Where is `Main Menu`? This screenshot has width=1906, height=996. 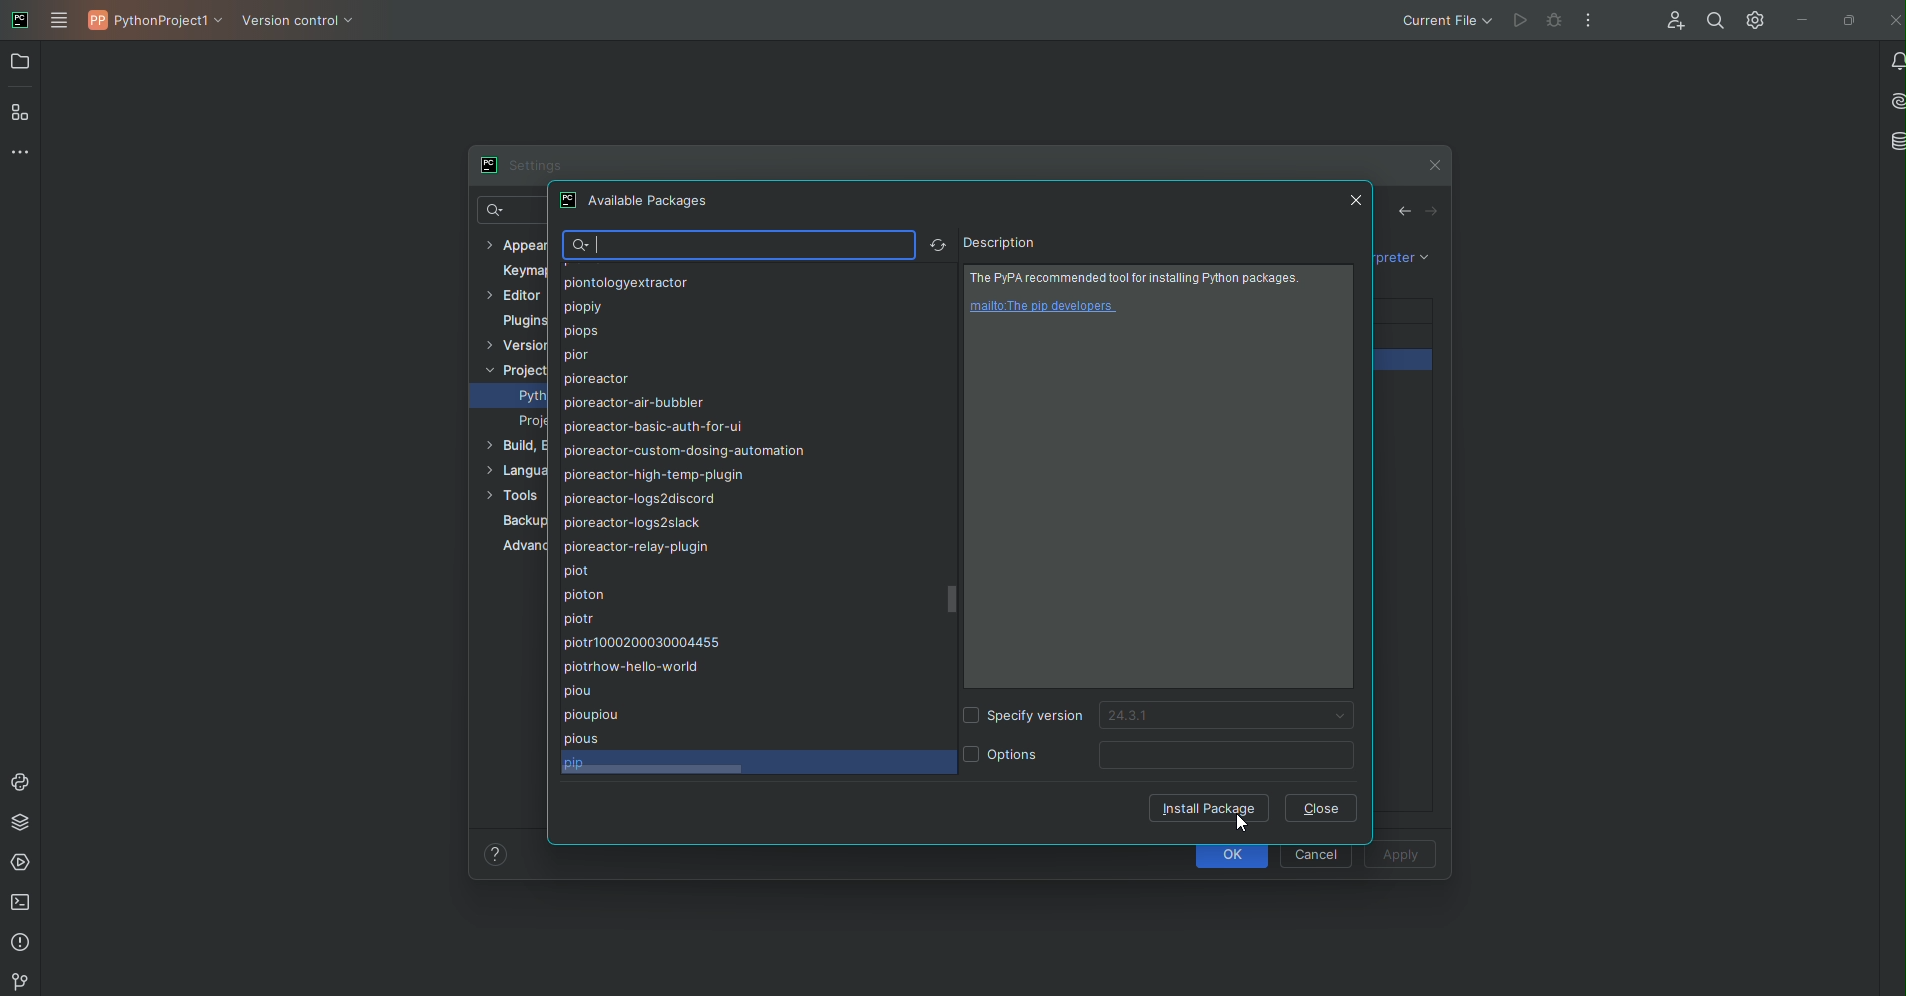 Main Menu is located at coordinates (62, 20).